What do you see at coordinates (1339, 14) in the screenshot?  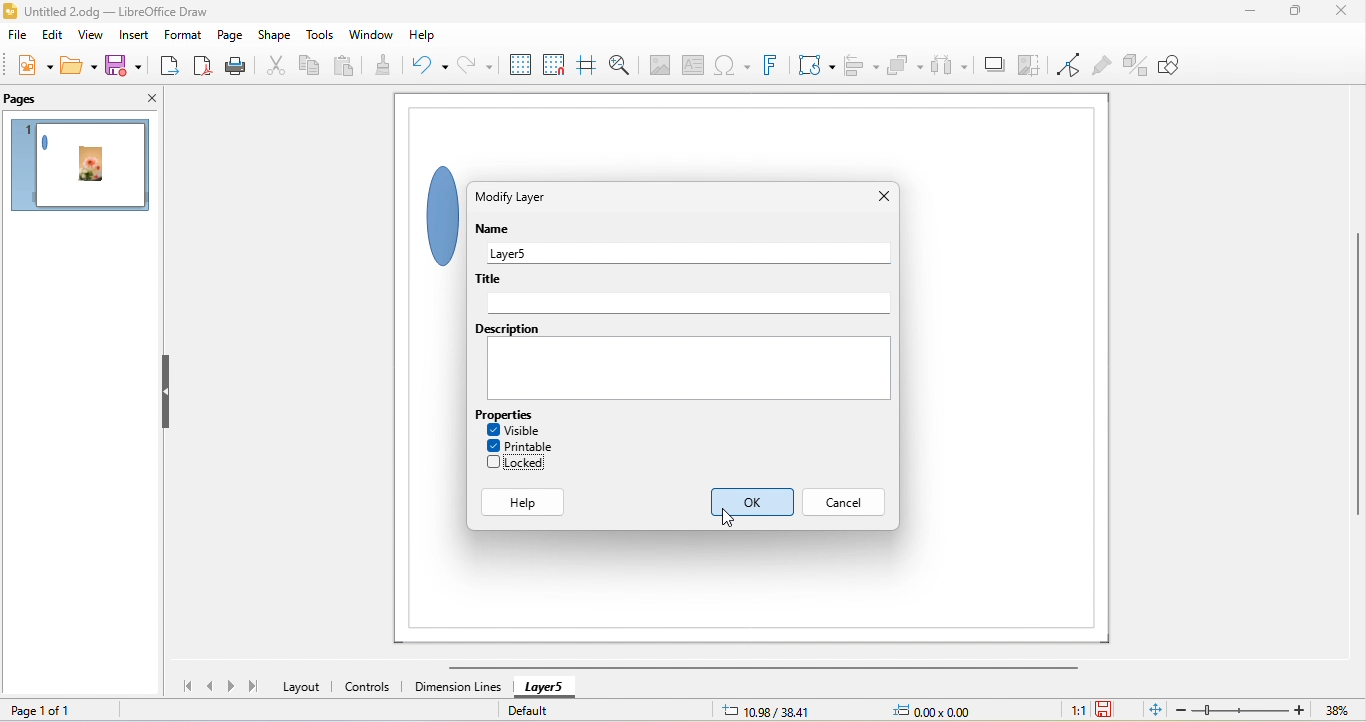 I see `close` at bounding box center [1339, 14].